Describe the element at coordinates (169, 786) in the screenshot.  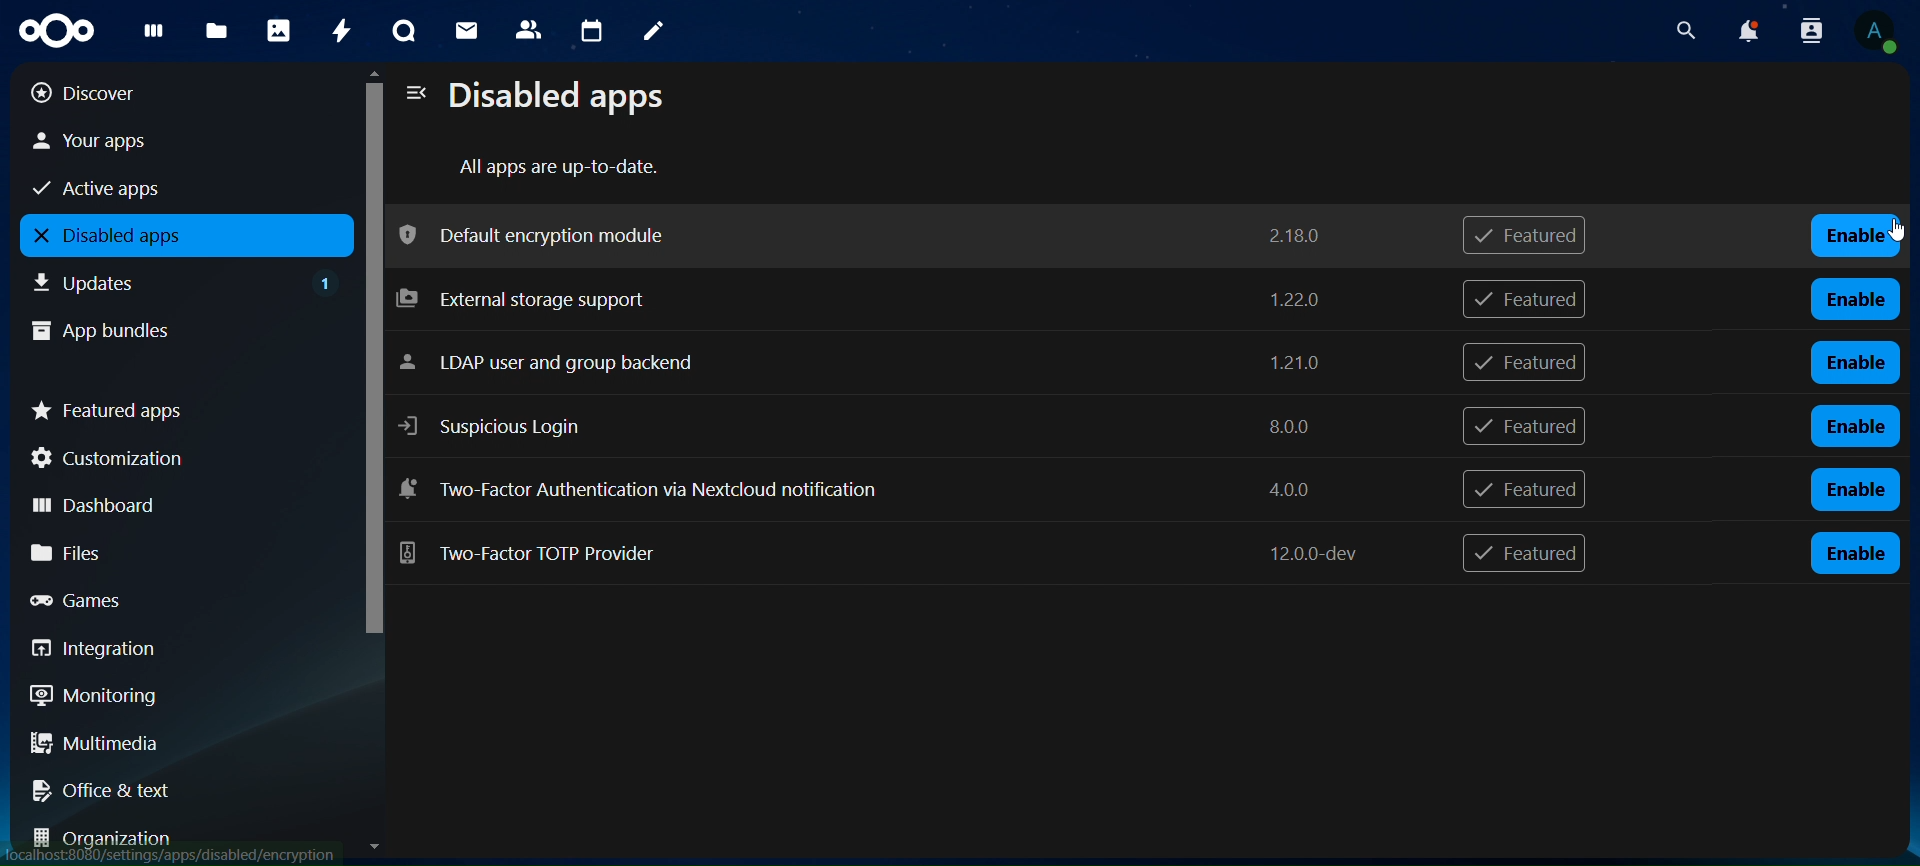
I see `office & text` at that location.